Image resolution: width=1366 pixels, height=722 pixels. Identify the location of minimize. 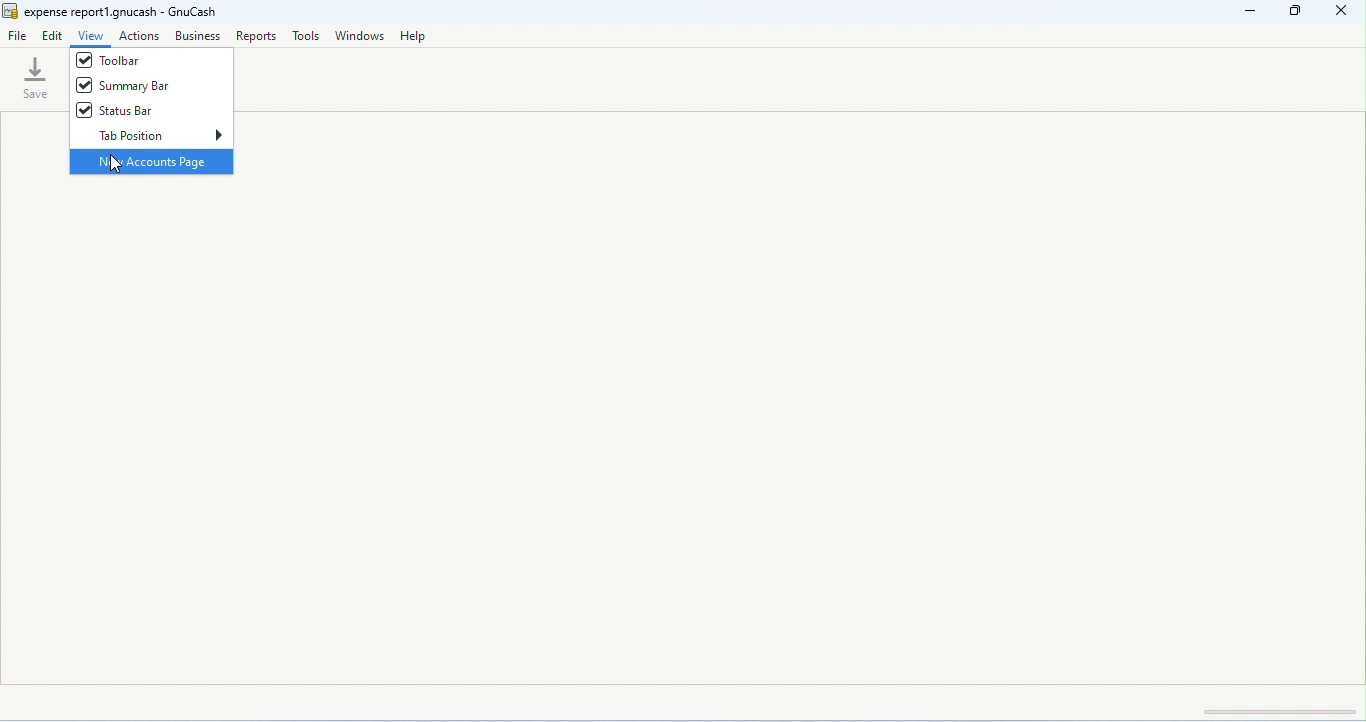
(1254, 13).